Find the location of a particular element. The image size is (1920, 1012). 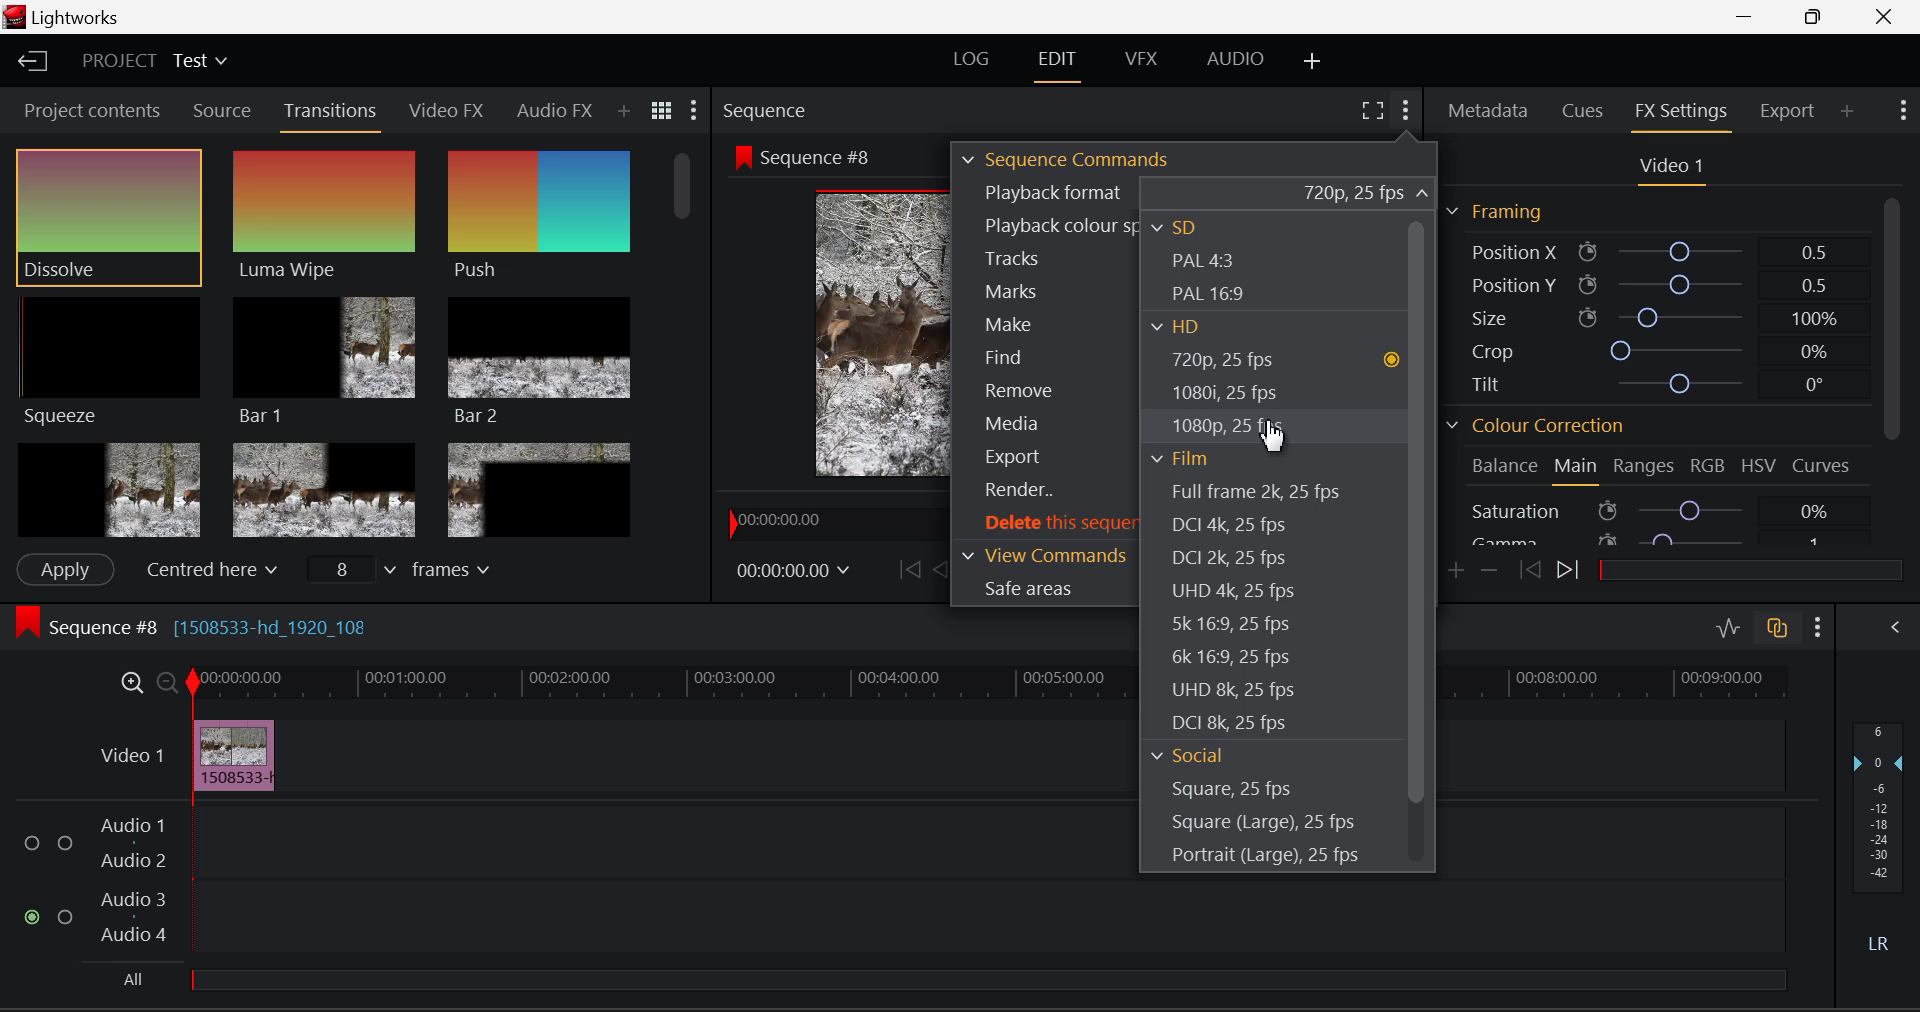

Audio FX is located at coordinates (553, 111).